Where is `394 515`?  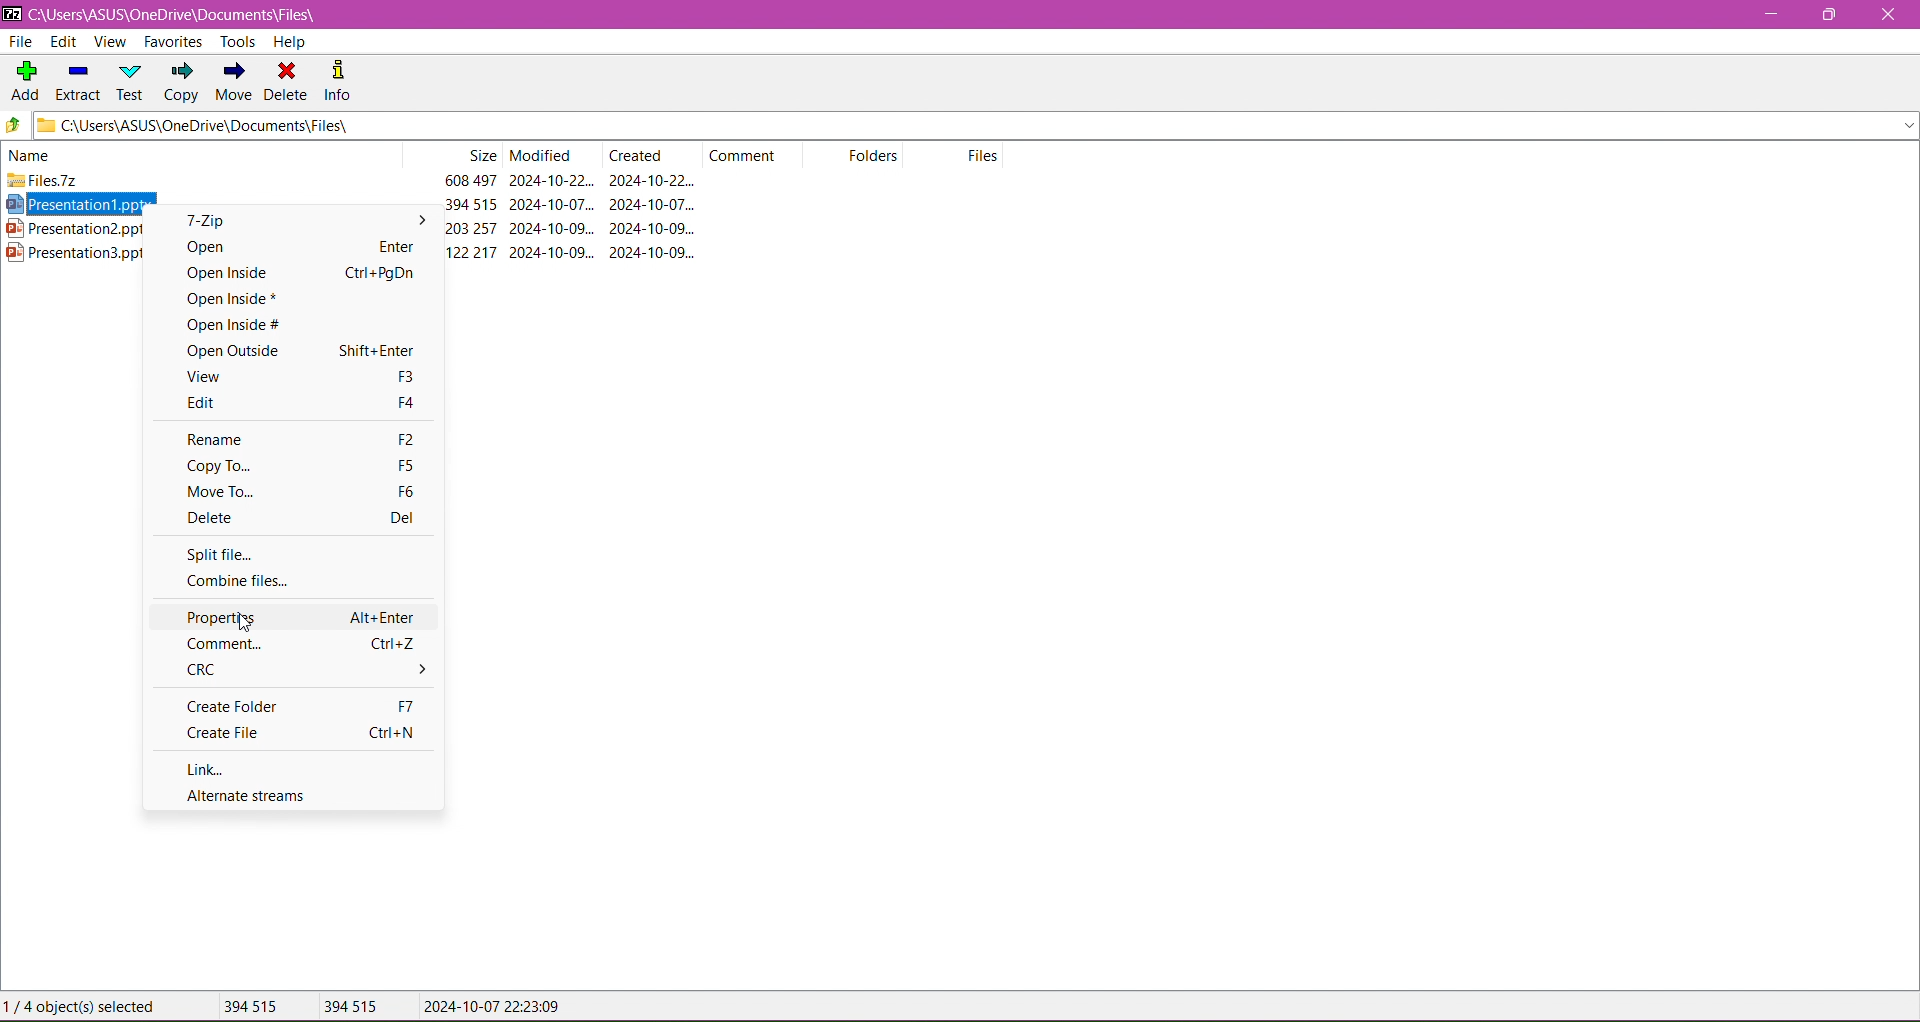 394 515 is located at coordinates (351, 1007).